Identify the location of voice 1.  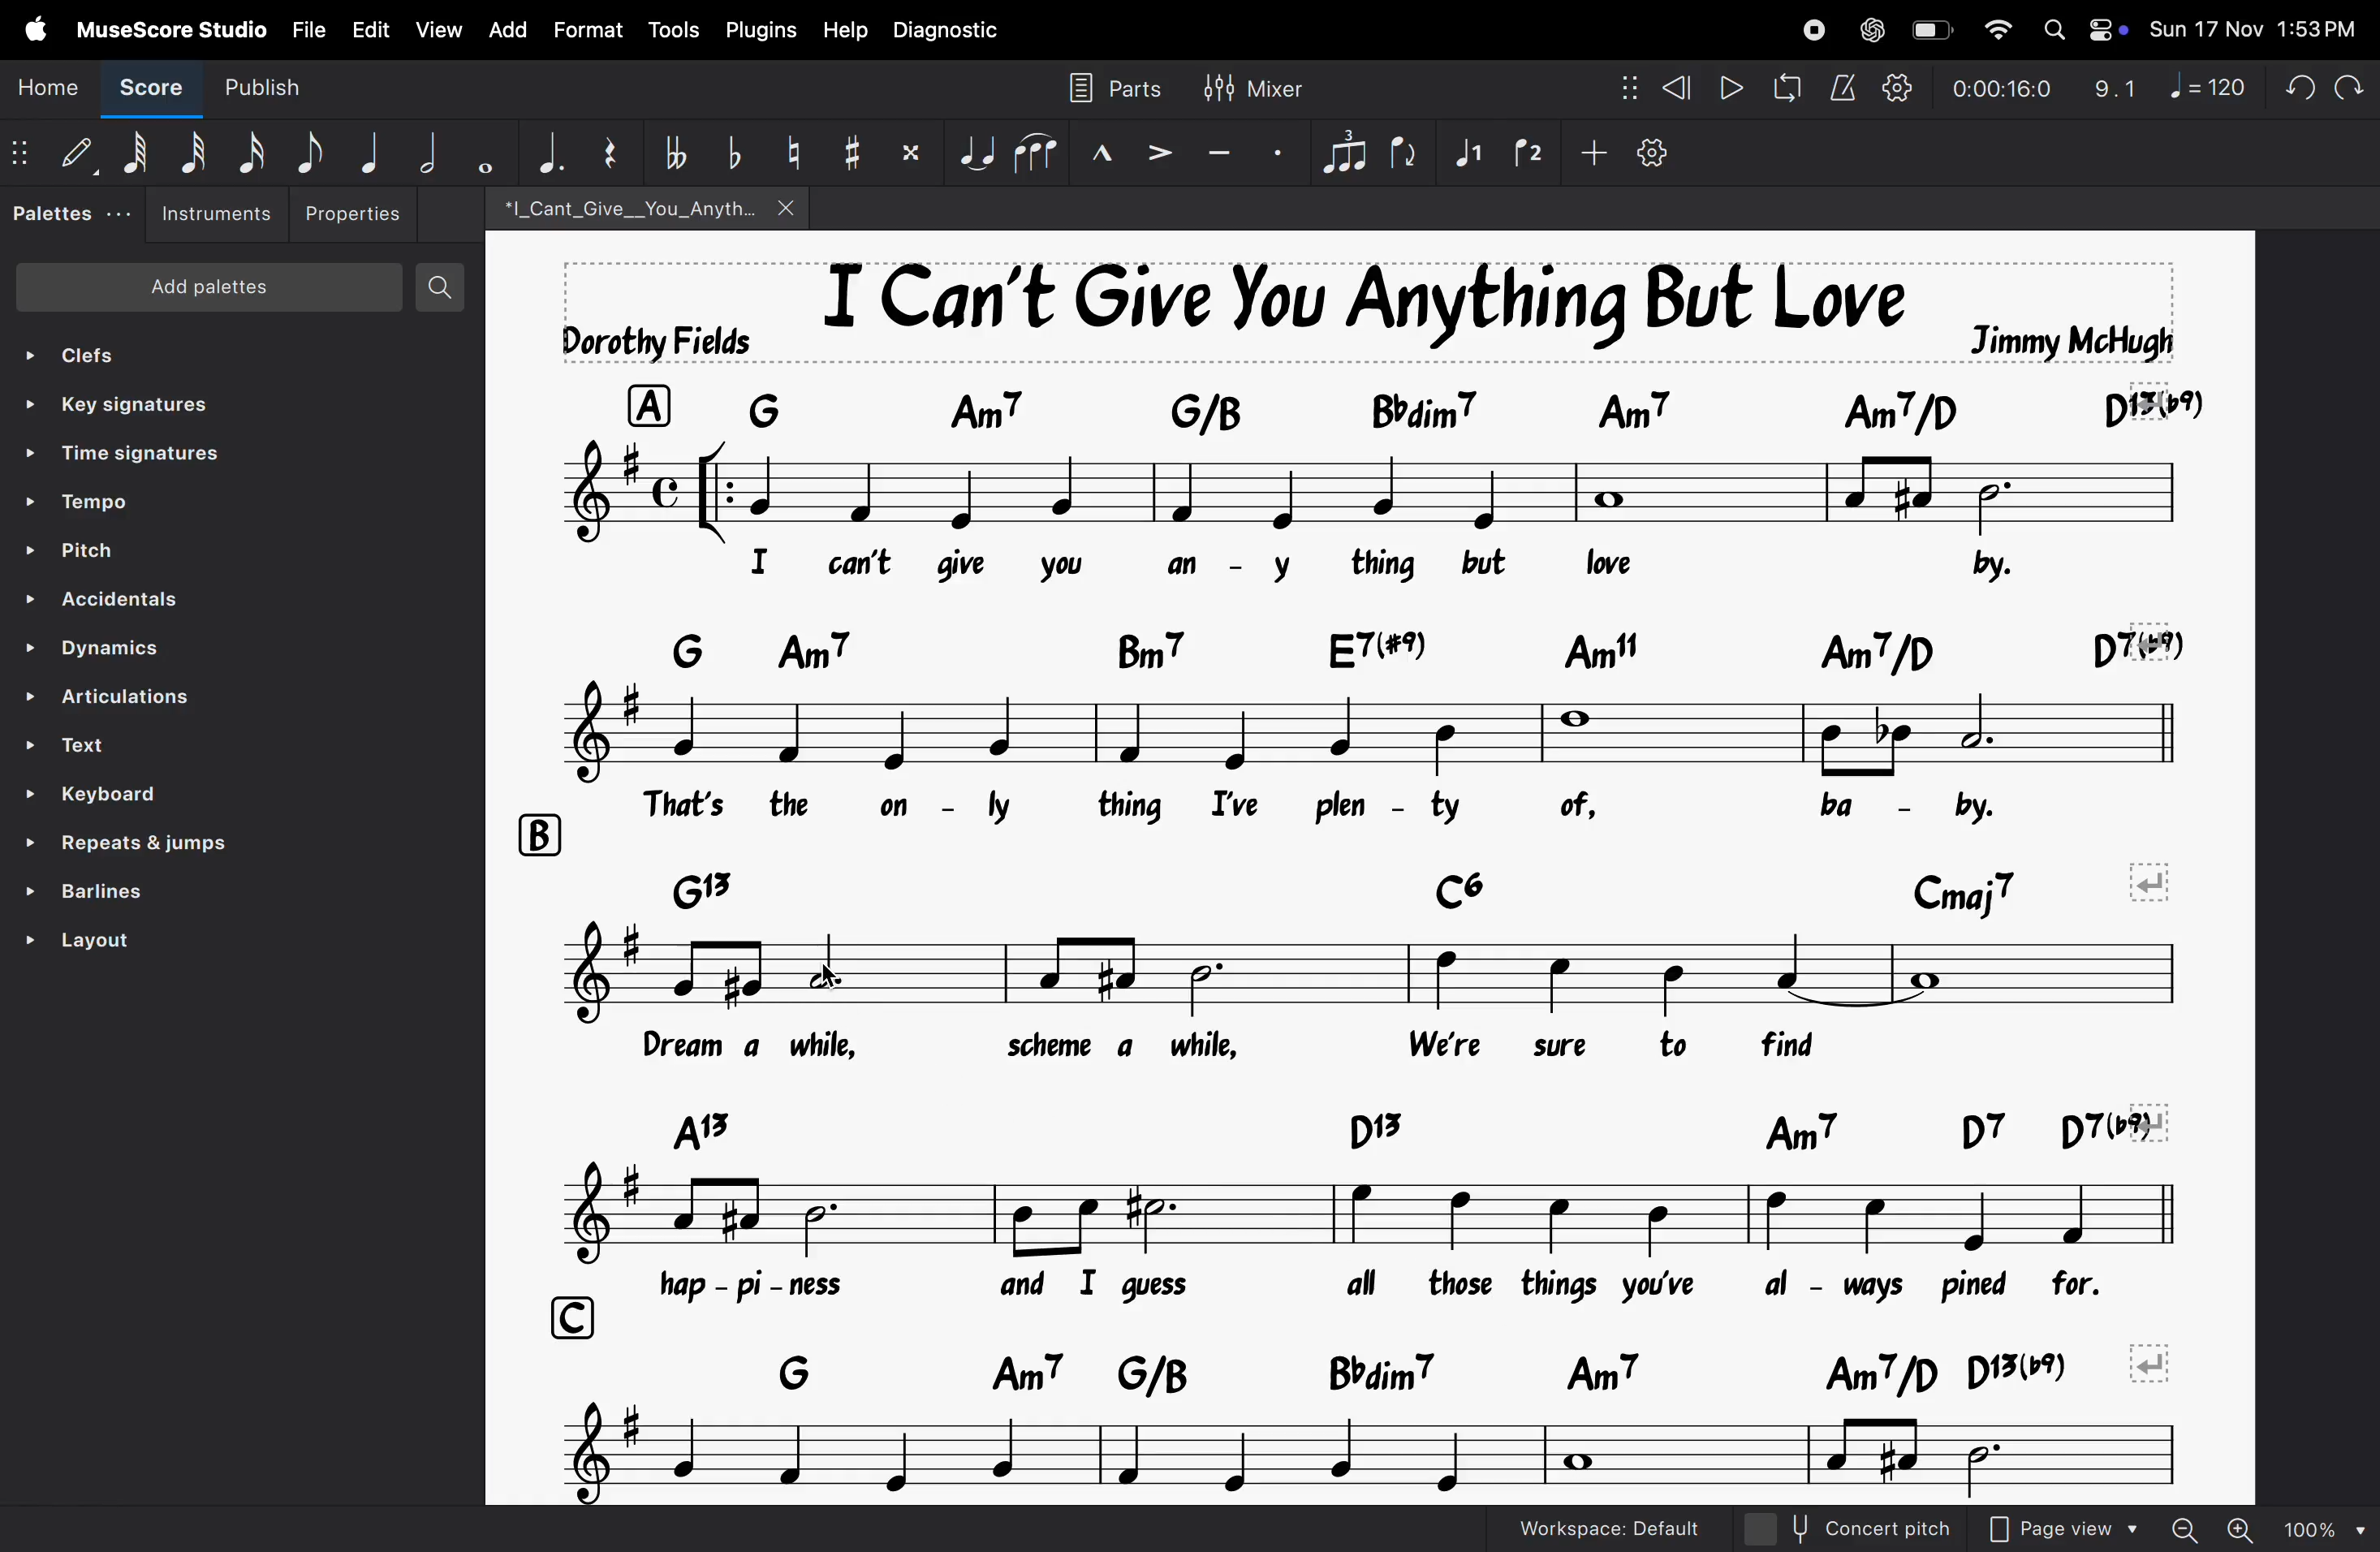
(1531, 152).